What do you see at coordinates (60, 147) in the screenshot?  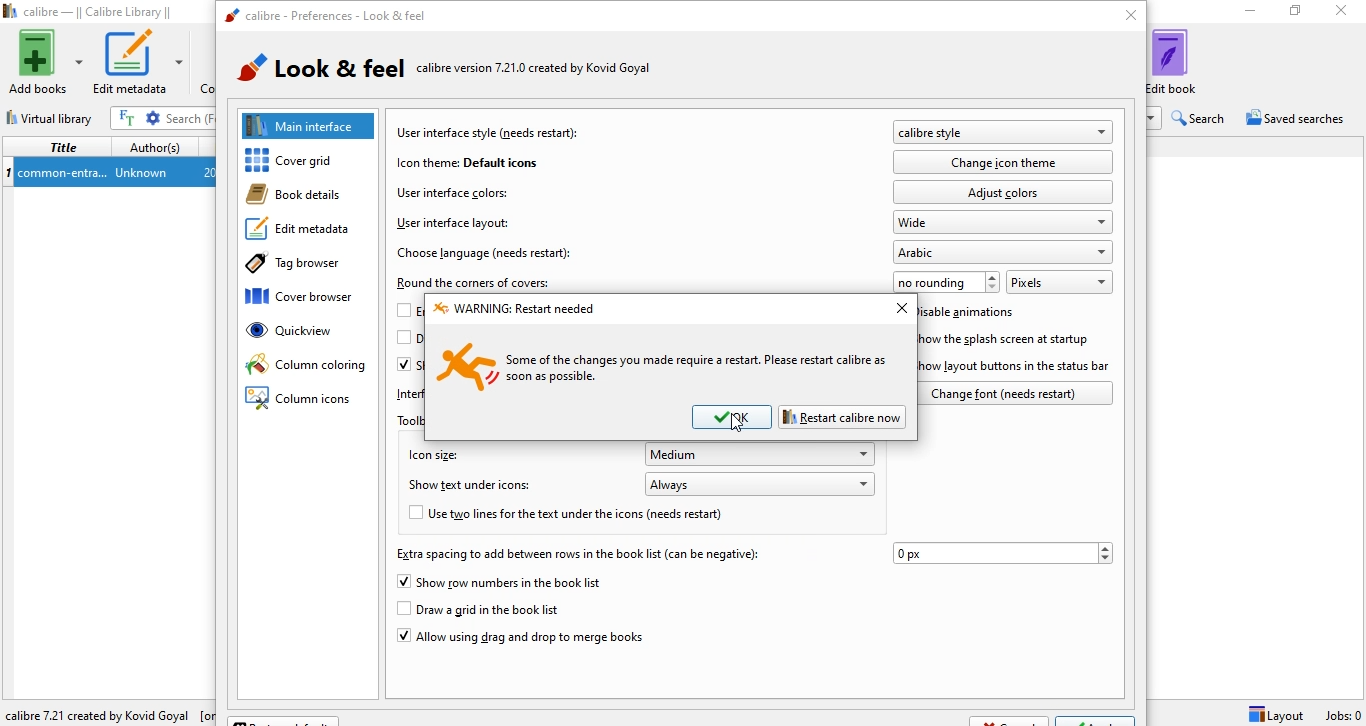 I see `Title` at bounding box center [60, 147].